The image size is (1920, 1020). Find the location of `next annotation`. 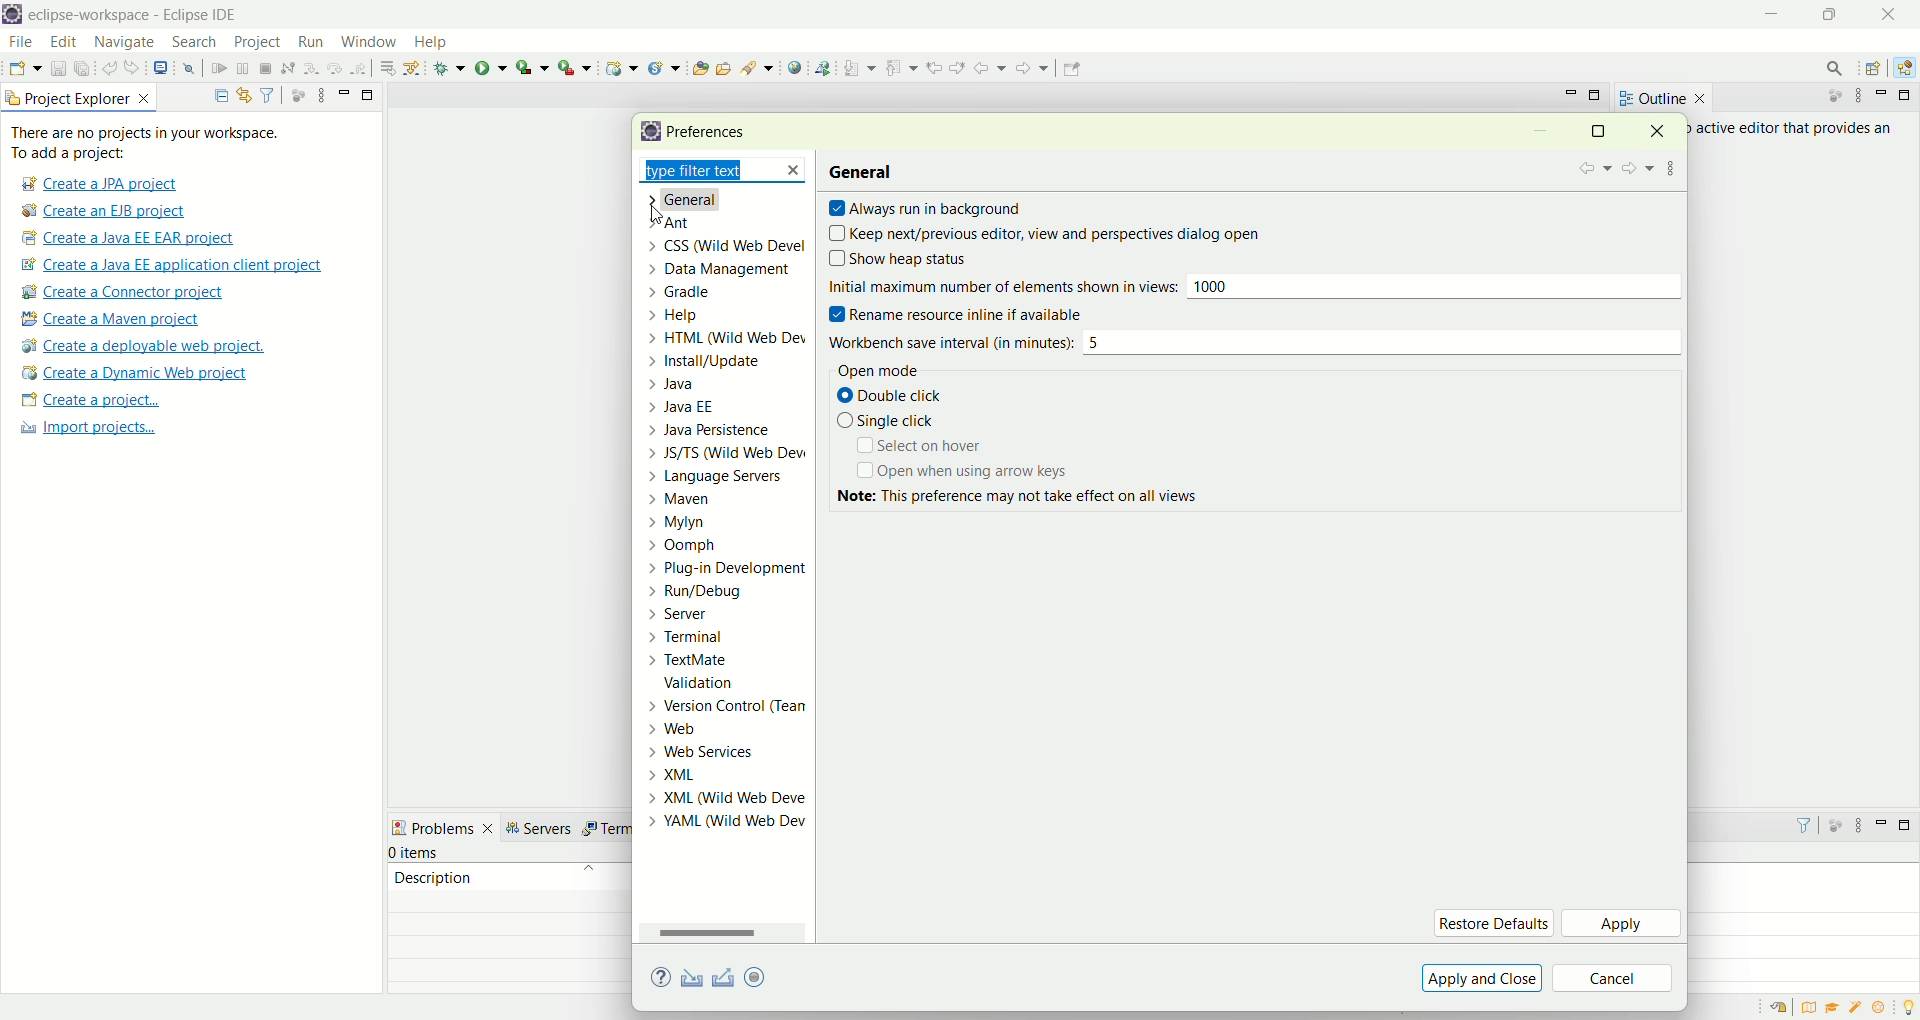

next annotation is located at coordinates (860, 67).